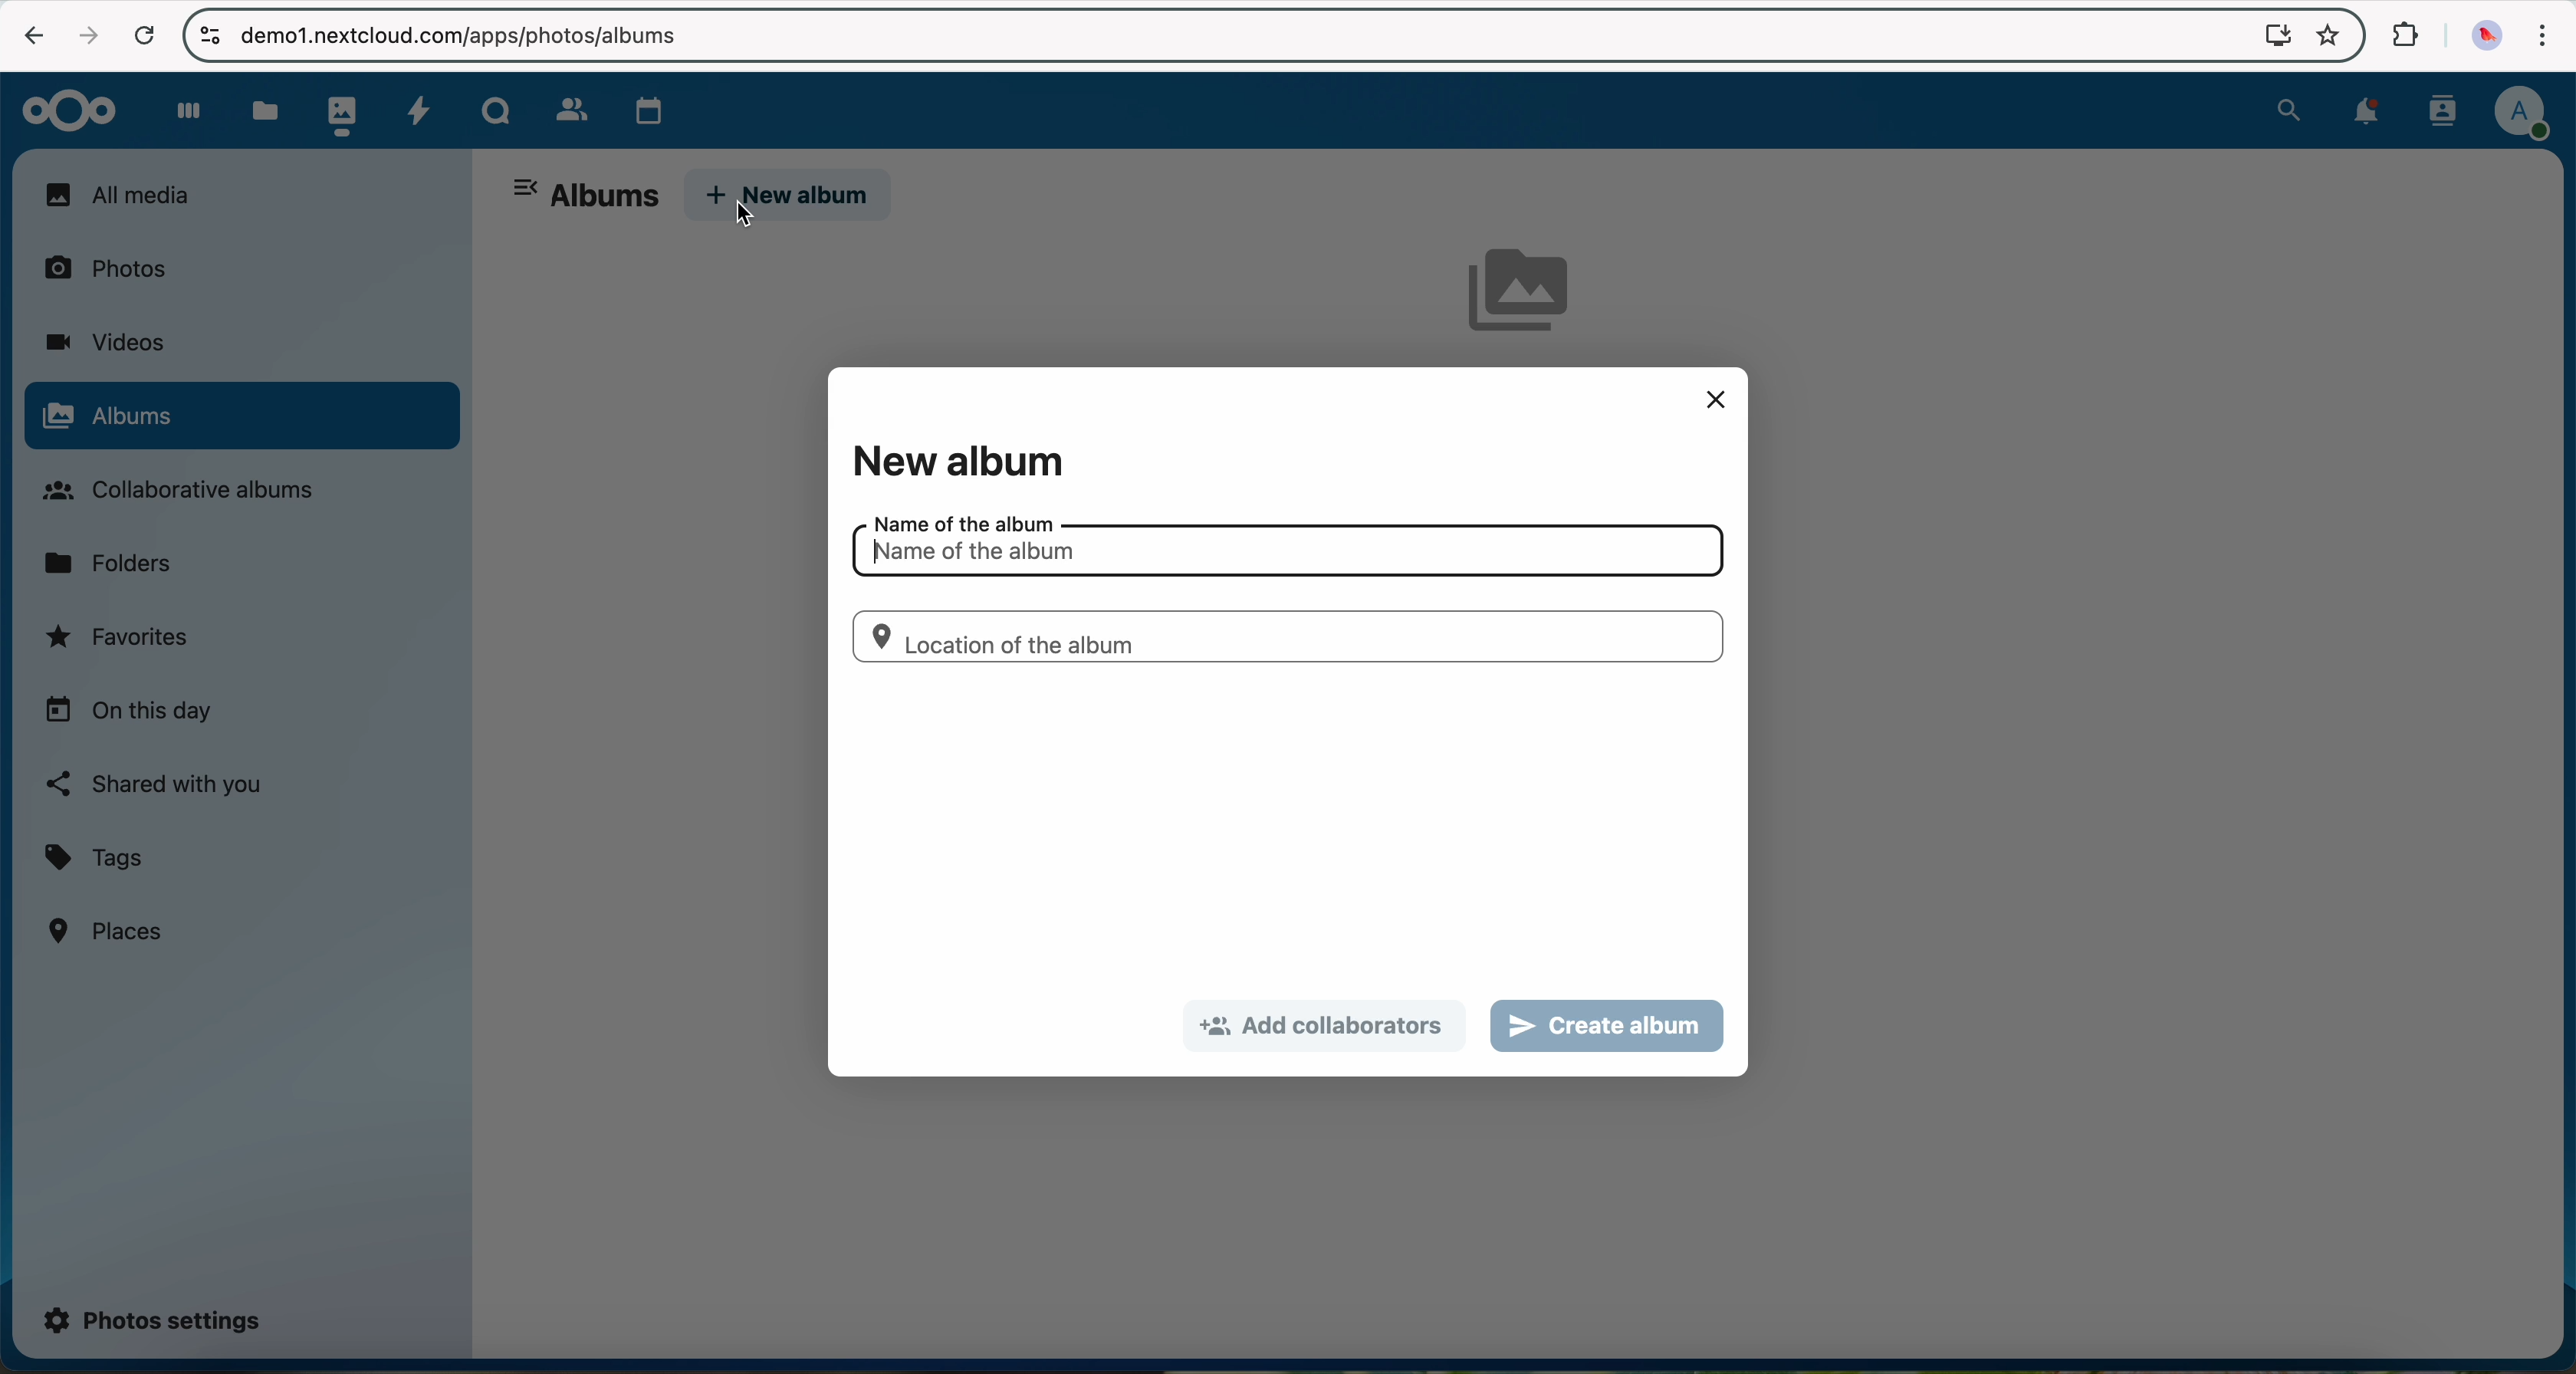 This screenshot has height=1374, width=2576. I want to click on disable create album button, so click(1608, 1025).